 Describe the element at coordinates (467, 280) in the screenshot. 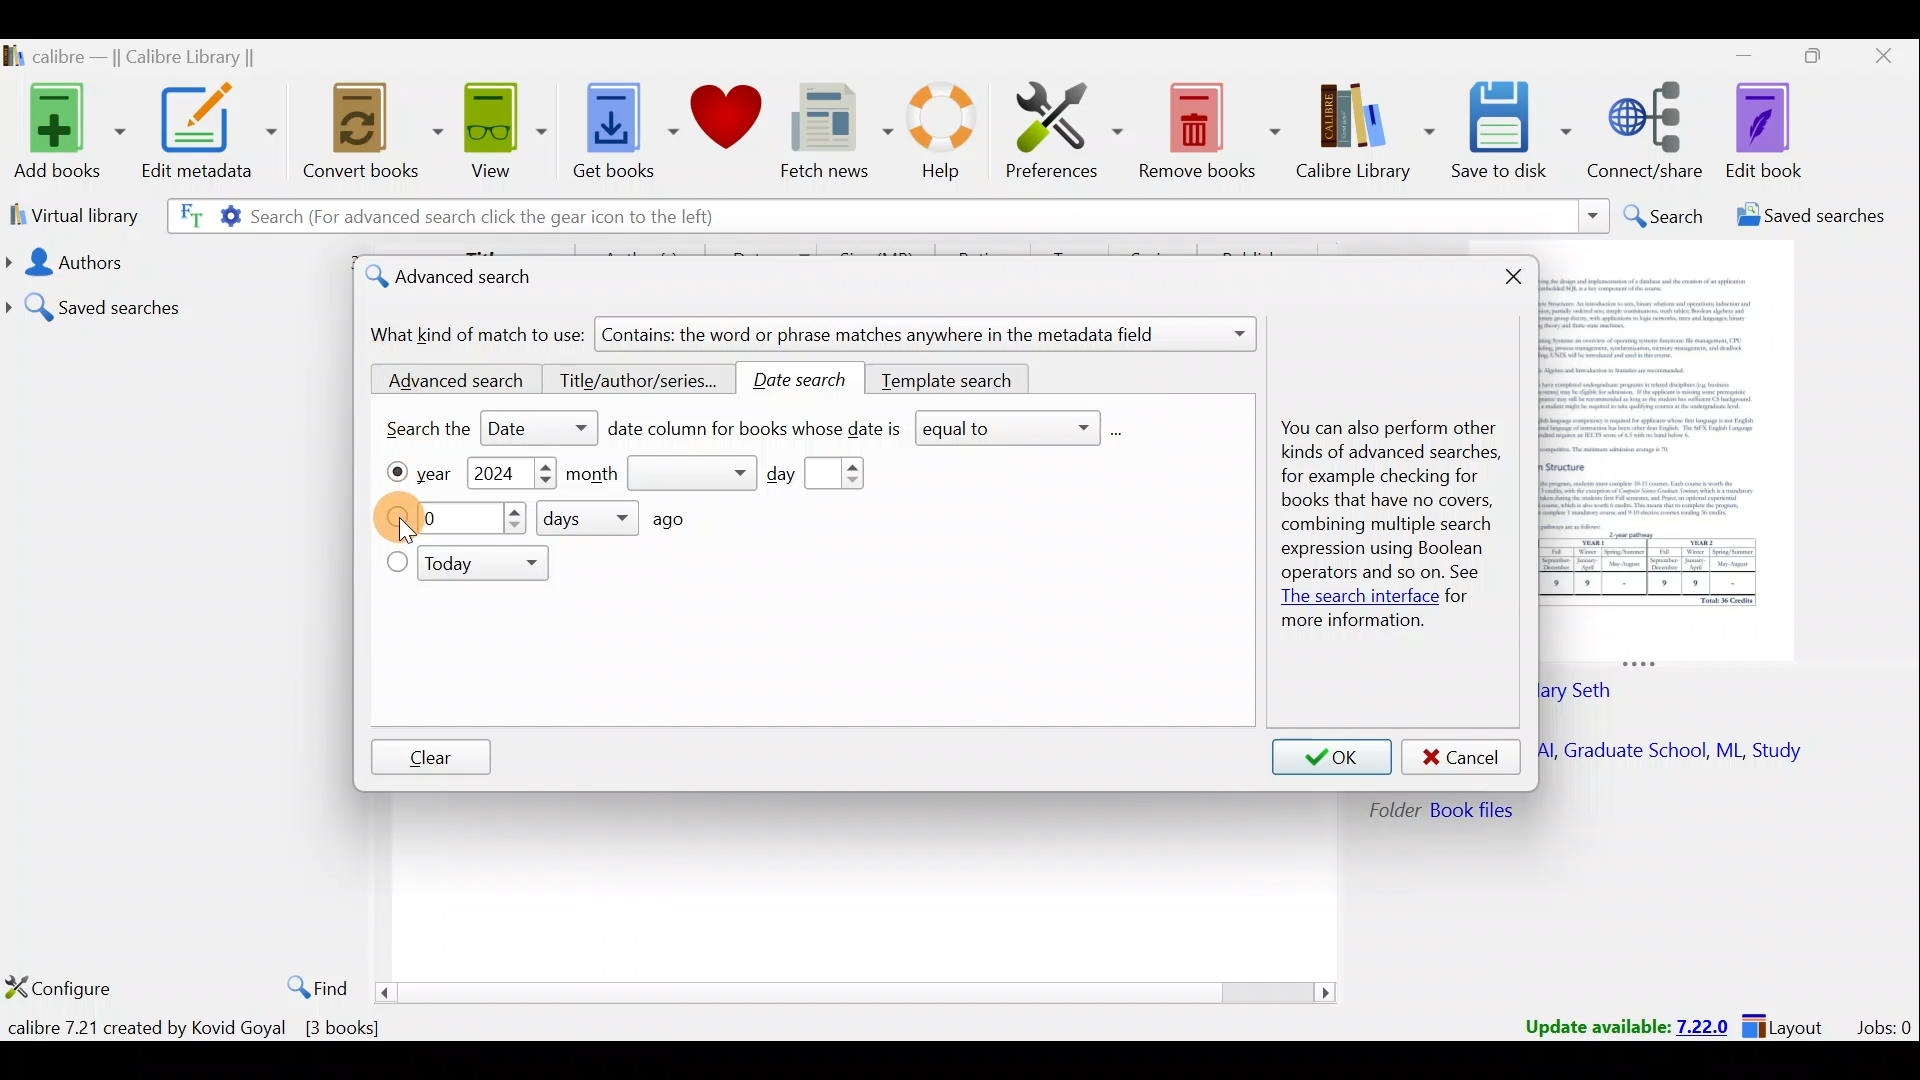

I see `Advanced search` at that location.